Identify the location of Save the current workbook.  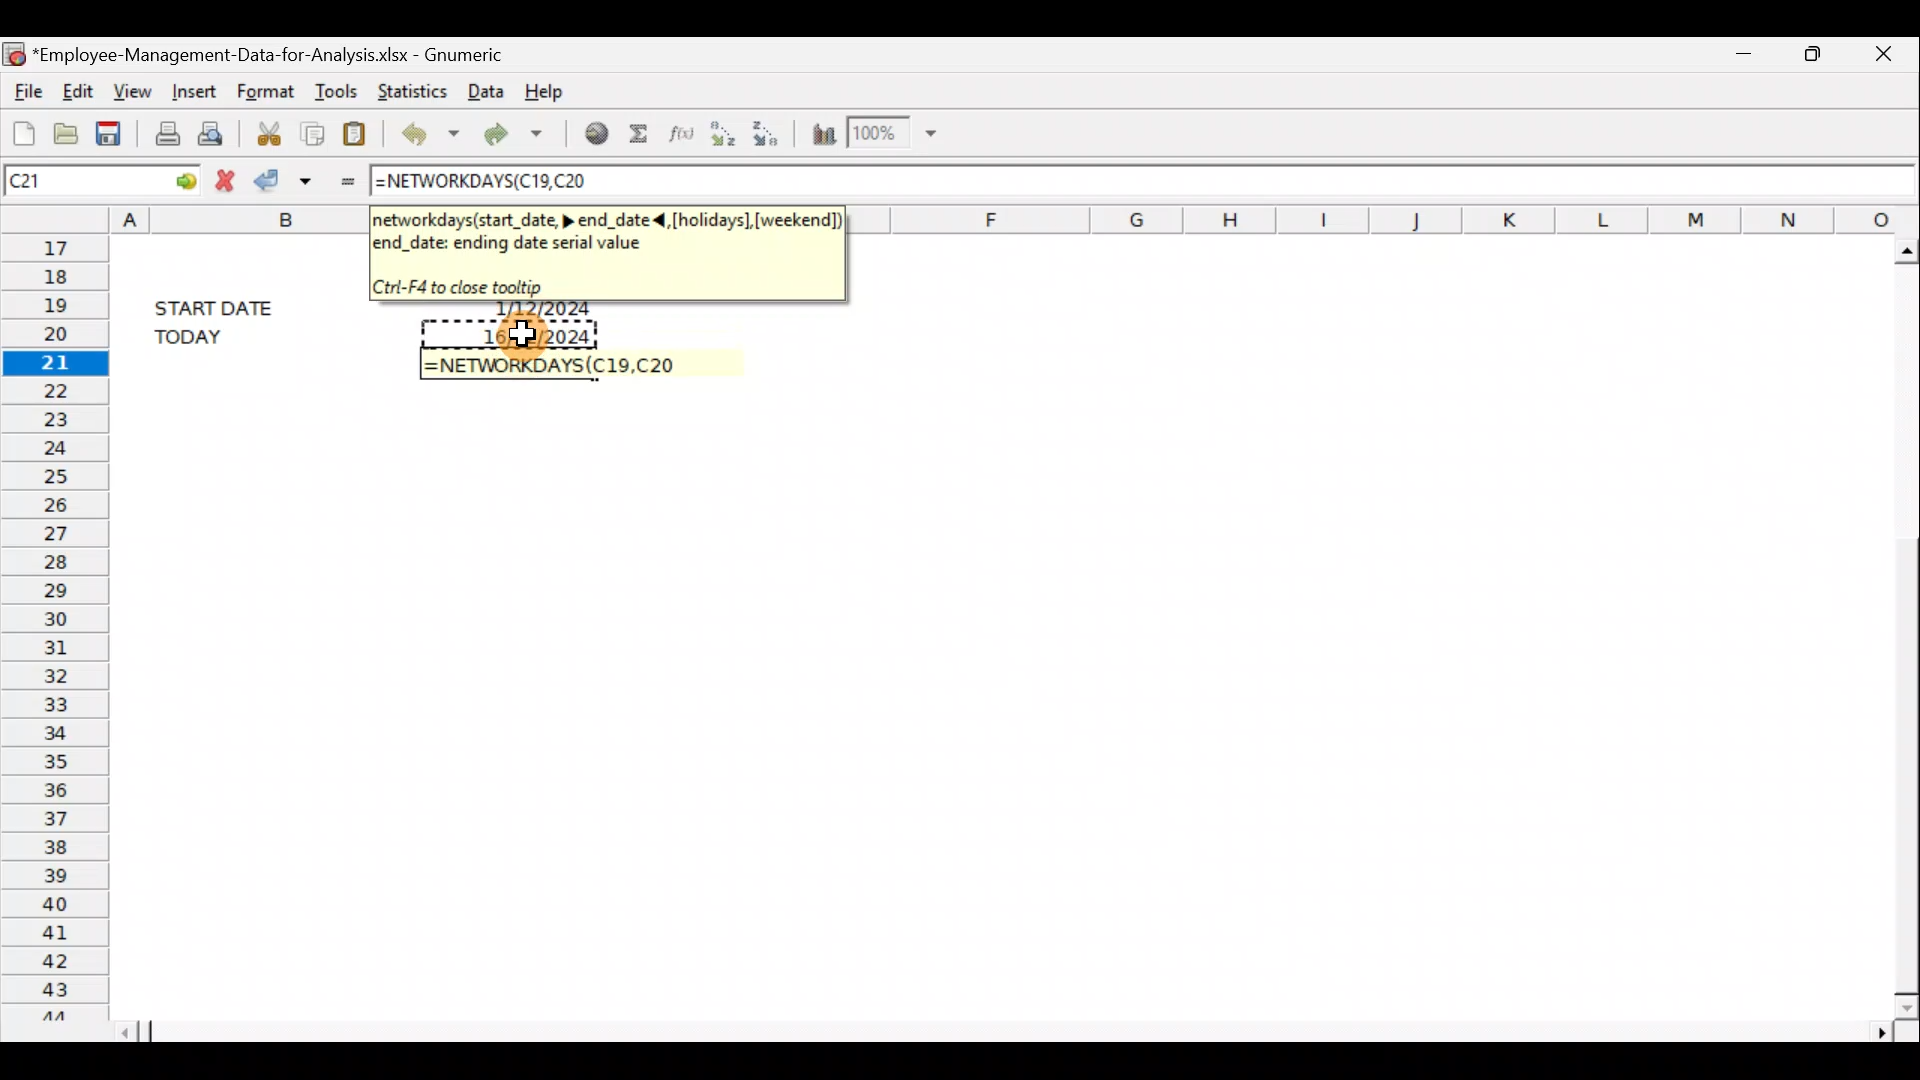
(112, 130).